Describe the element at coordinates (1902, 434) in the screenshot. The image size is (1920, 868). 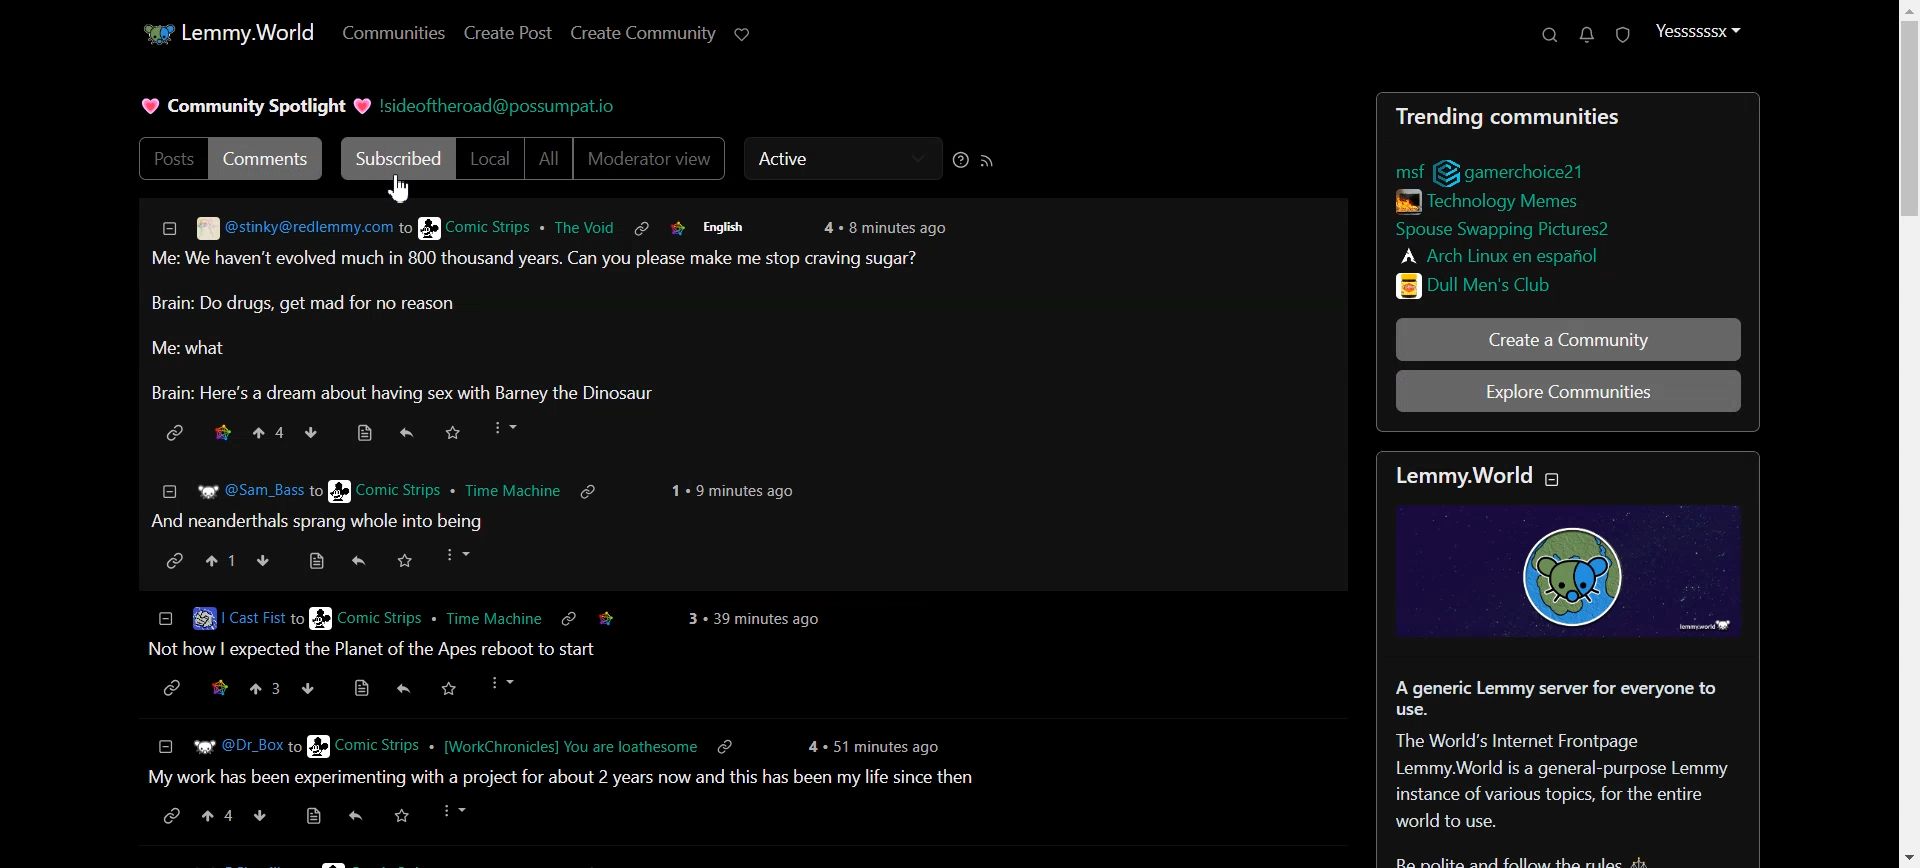
I see `Scroll bar` at that location.